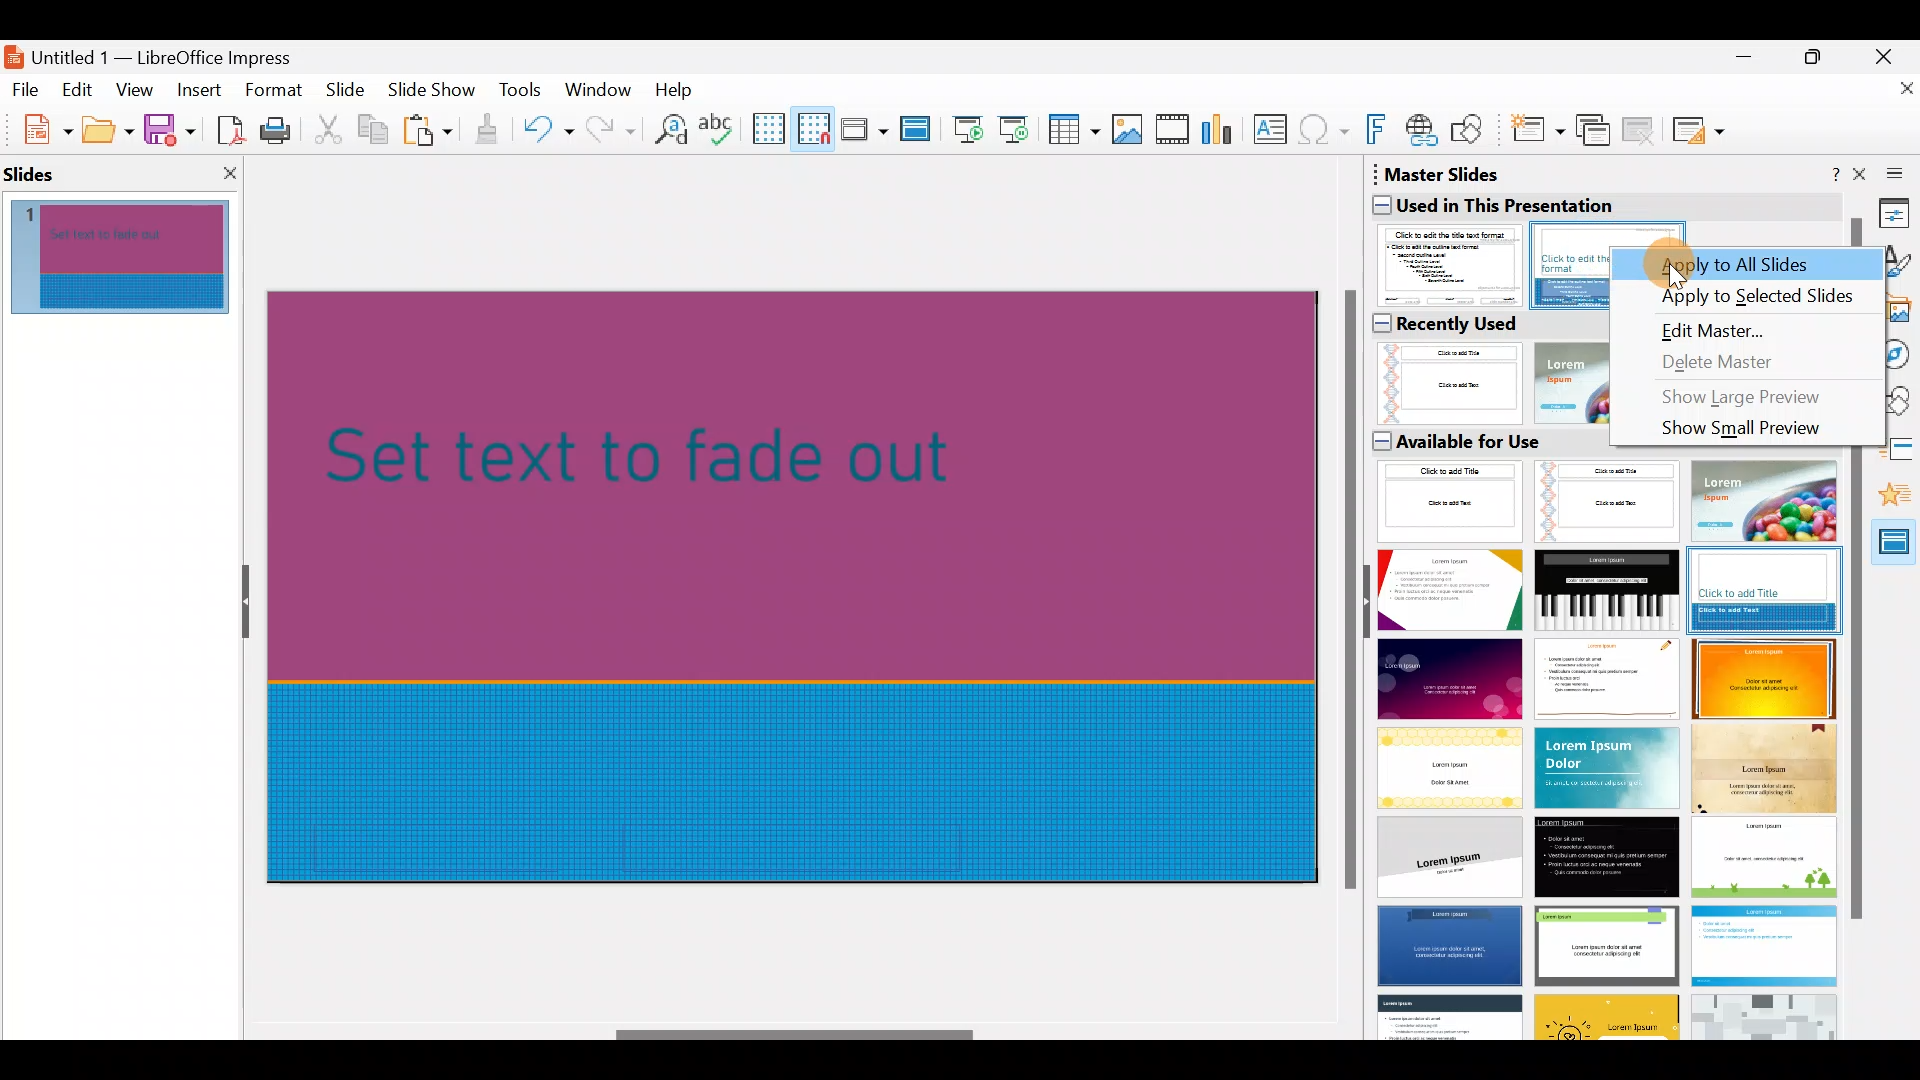 The image size is (1920, 1080). I want to click on Display views, so click(863, 128).